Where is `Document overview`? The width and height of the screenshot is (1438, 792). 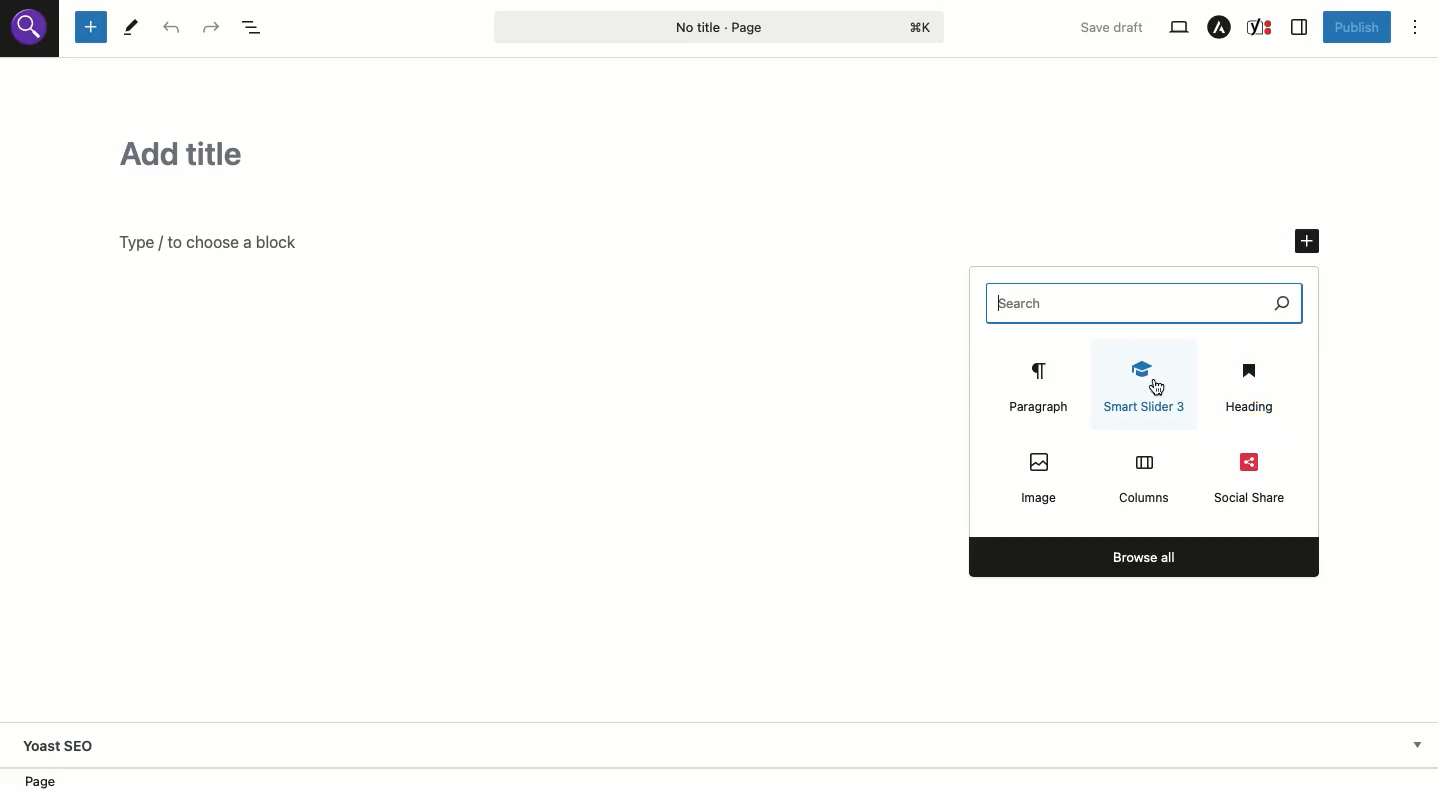
Document overview is located at coordinates (252, 28).